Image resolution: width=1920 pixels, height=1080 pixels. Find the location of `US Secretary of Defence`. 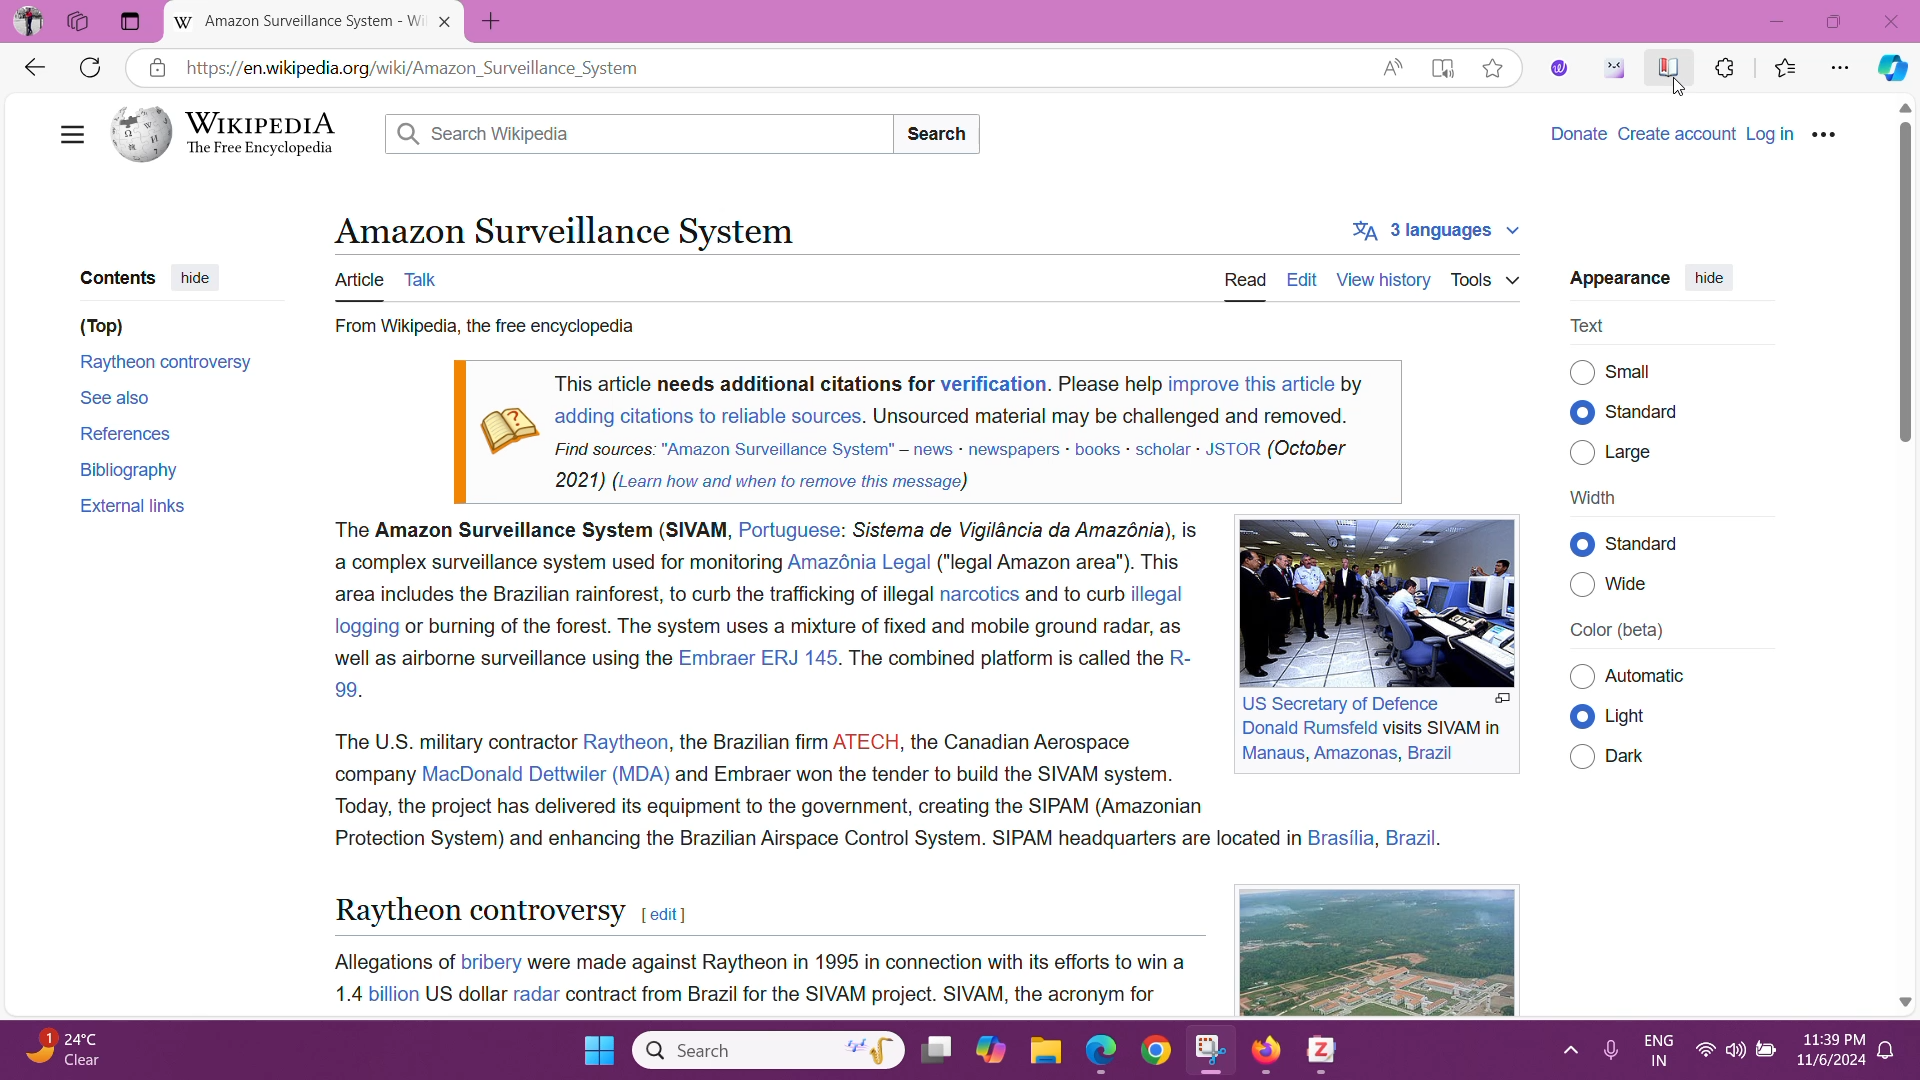

US Secretary of Defence is located at coordinates (1344, 703).